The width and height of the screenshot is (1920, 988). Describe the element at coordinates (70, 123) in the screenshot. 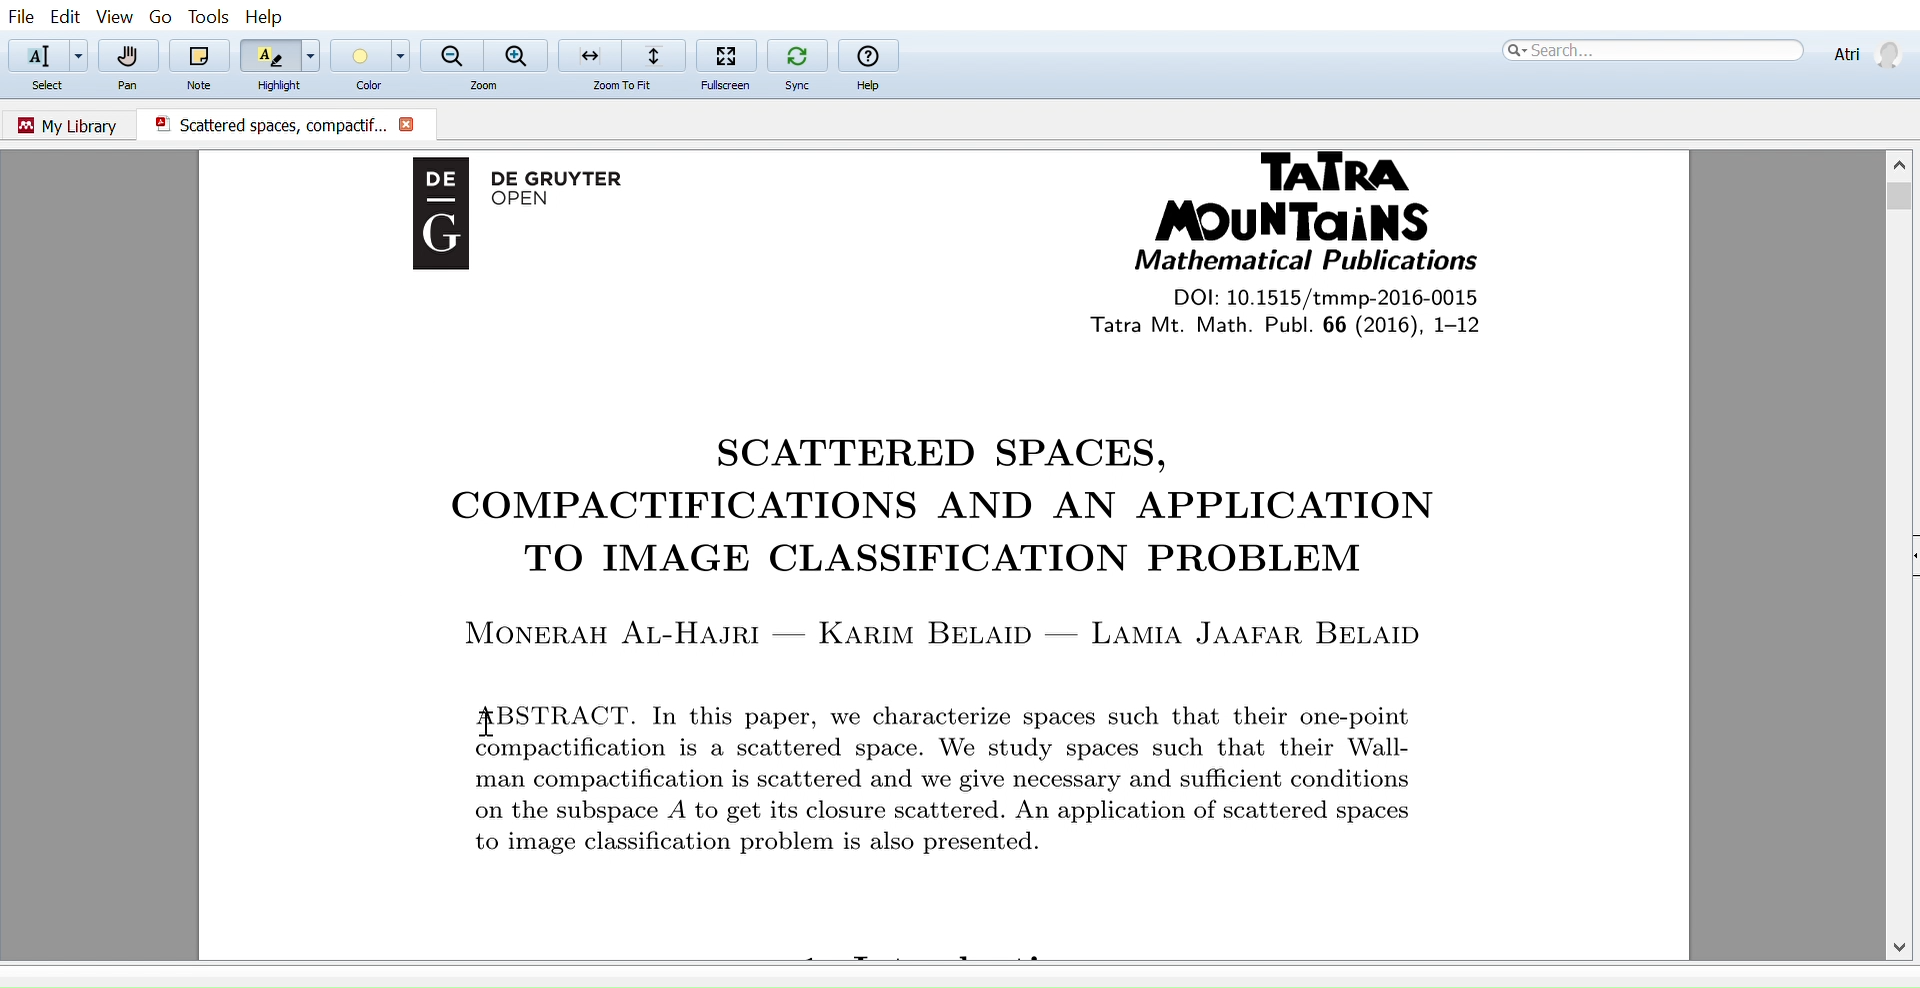

I see `Go to my library` at that location.